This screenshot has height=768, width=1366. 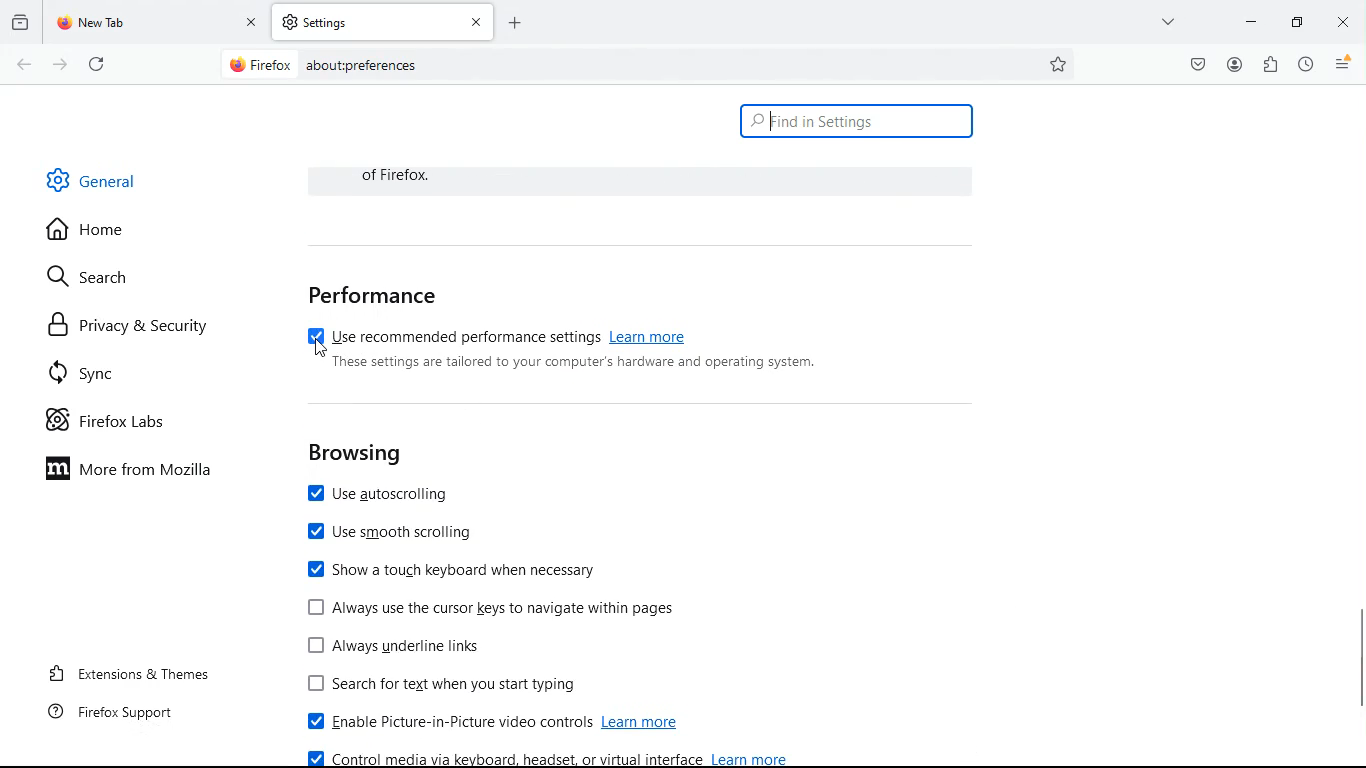 What do you see at coordinates (388, 496) in the screenshot?
I see `use autoscrolling` at bounding box center [388, 496].